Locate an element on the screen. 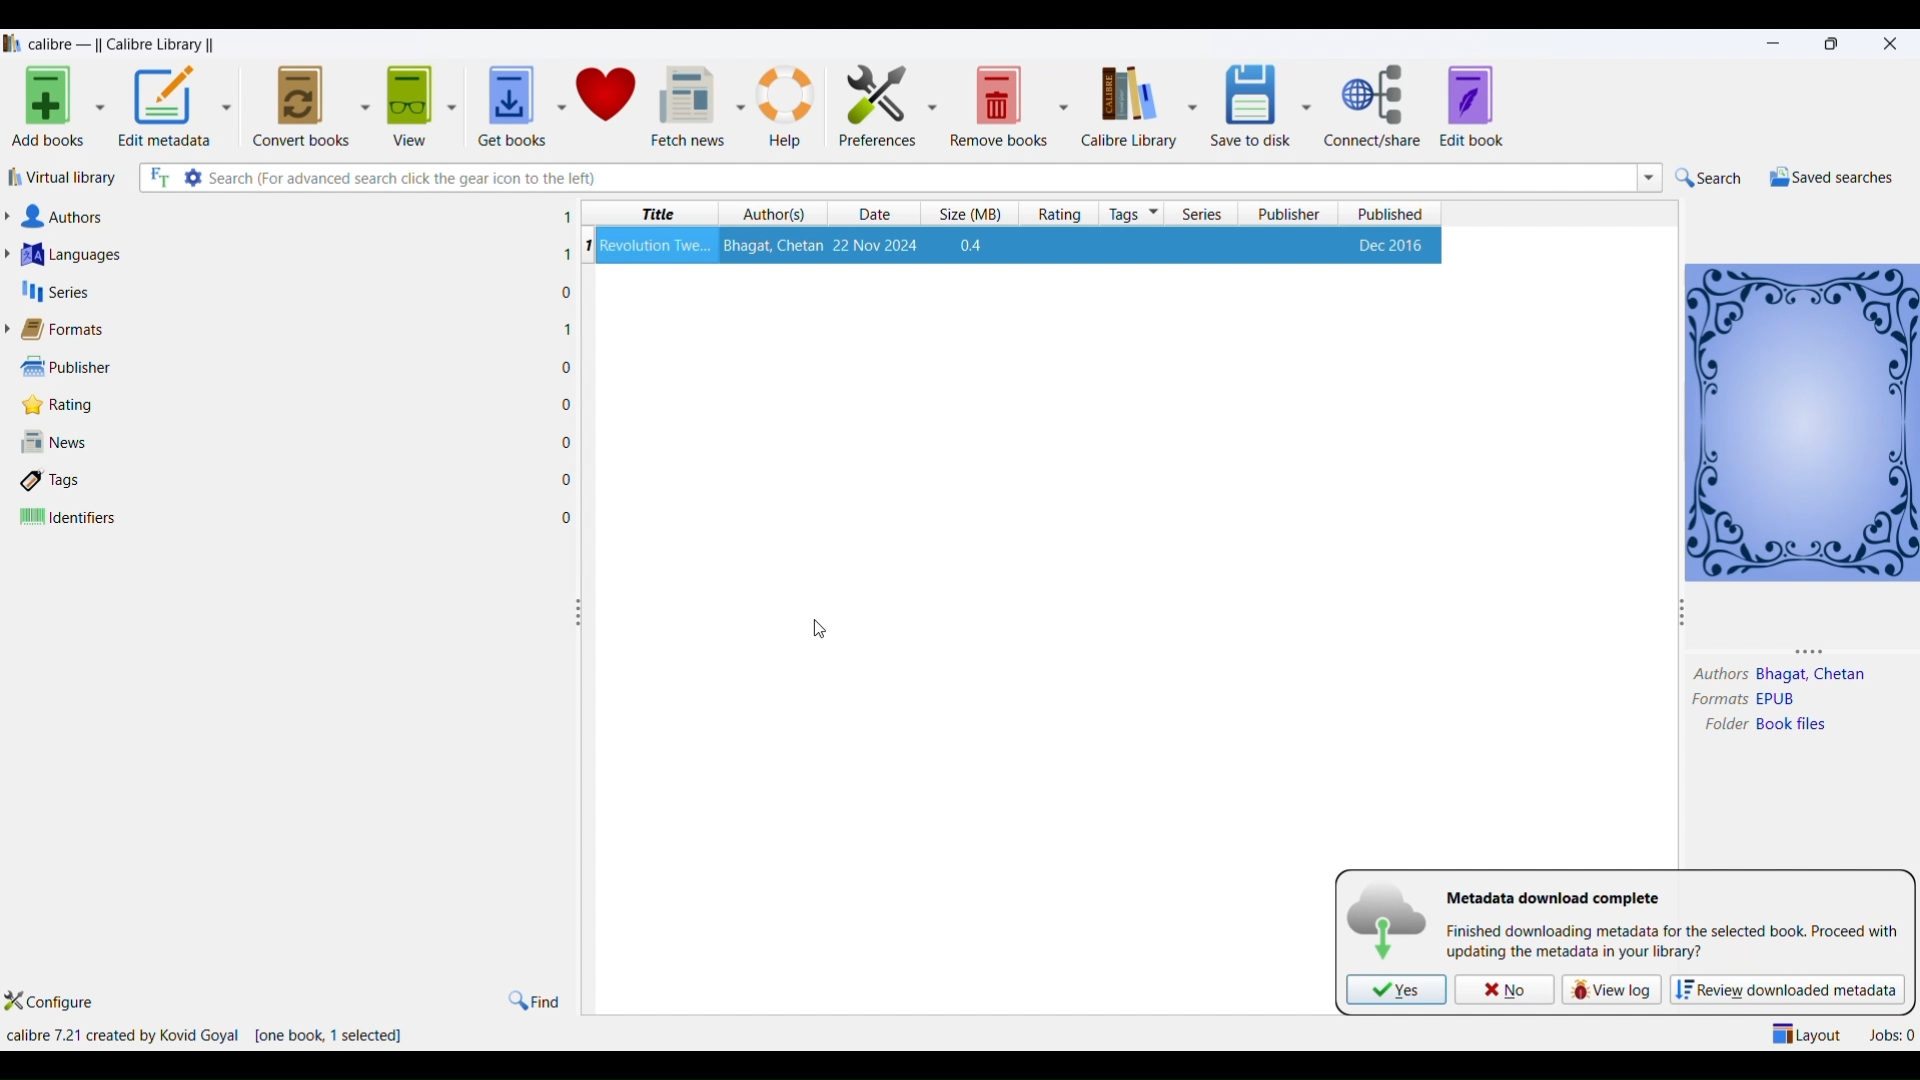 This screenshot has width=1920, height=1080. EDIT BOOKS is located at coordinates (1492, 108).